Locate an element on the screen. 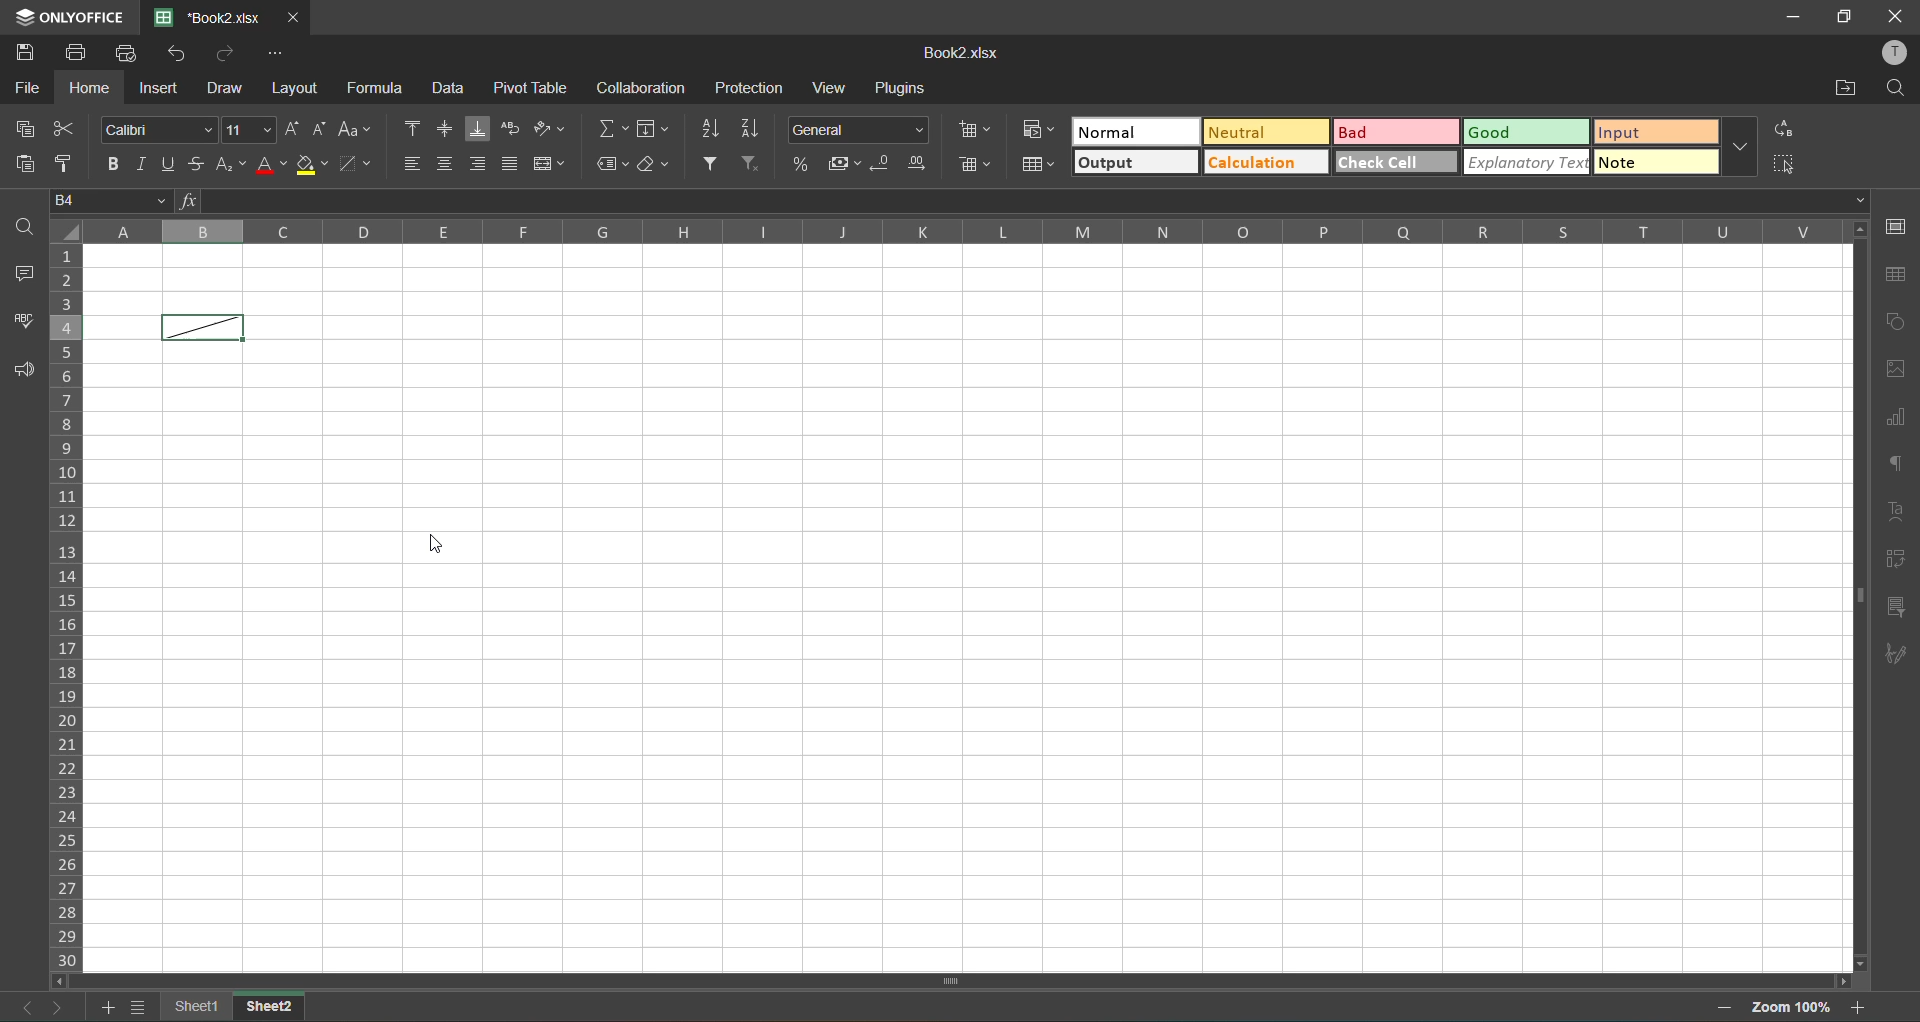  sheet 1 is located at coordinates (199, 1005).